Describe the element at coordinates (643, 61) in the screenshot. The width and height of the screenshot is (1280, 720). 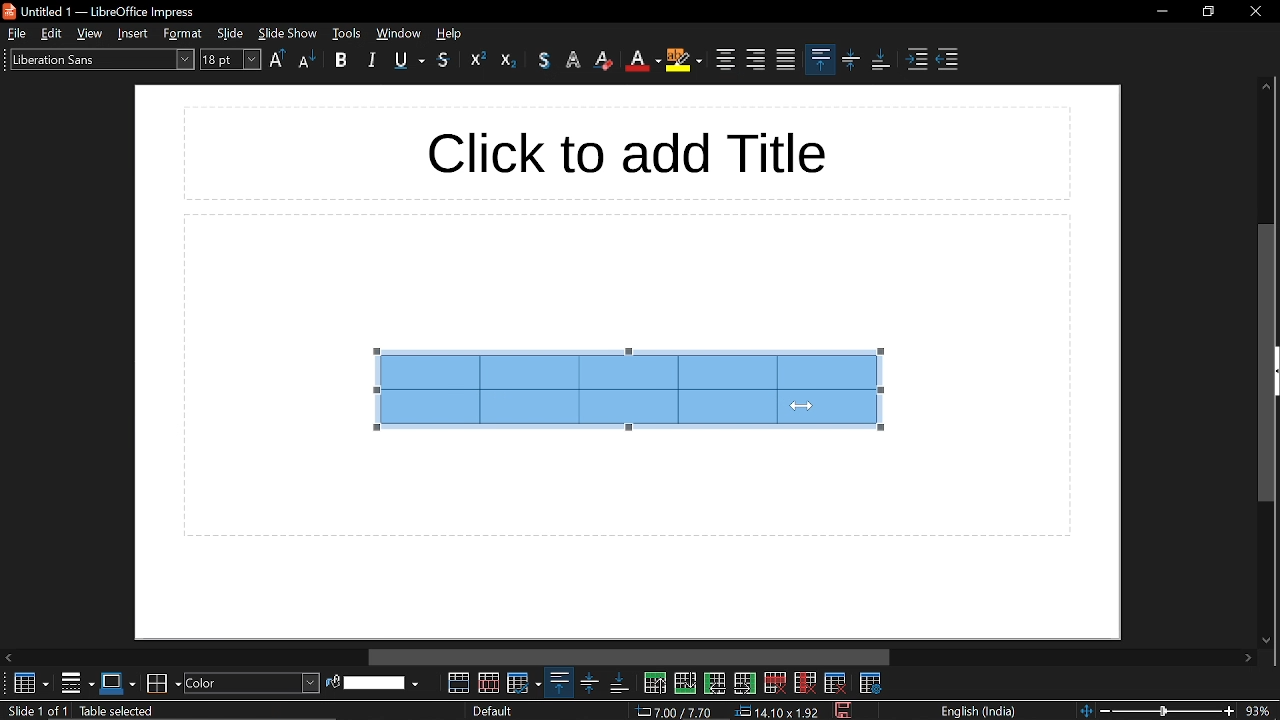
I see `text color` at that location.